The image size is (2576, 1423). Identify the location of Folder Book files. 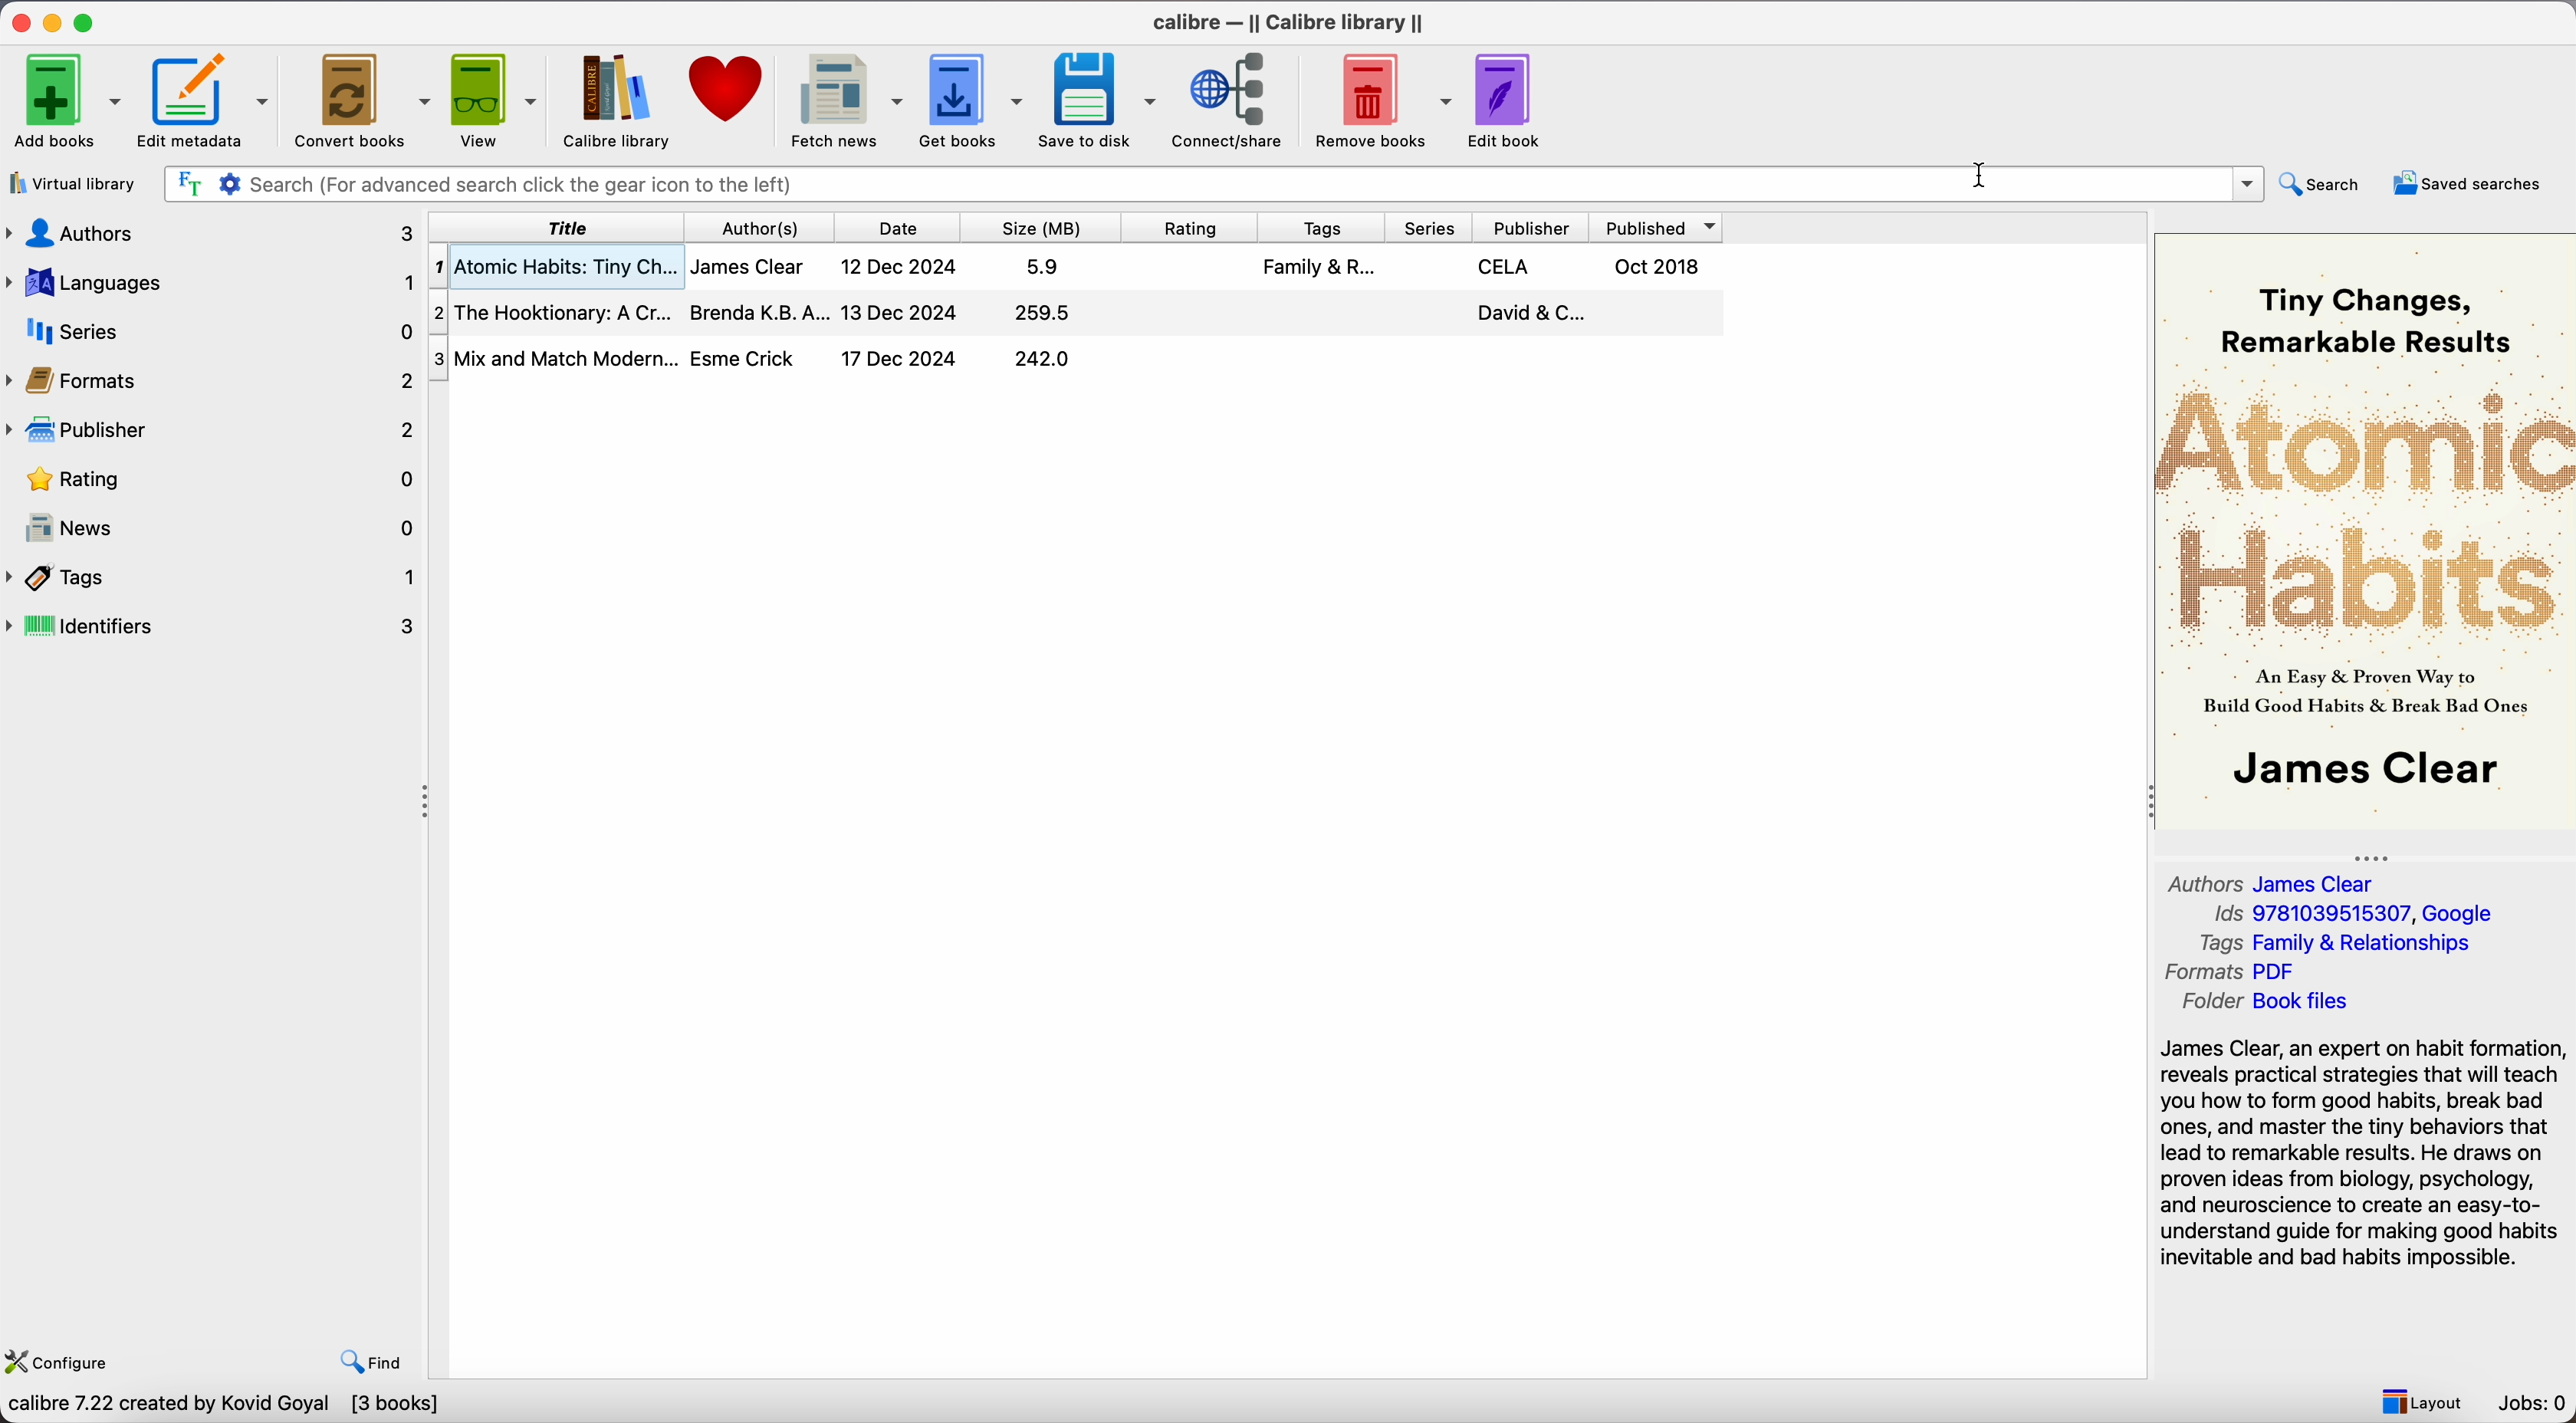
(2259, 1004).